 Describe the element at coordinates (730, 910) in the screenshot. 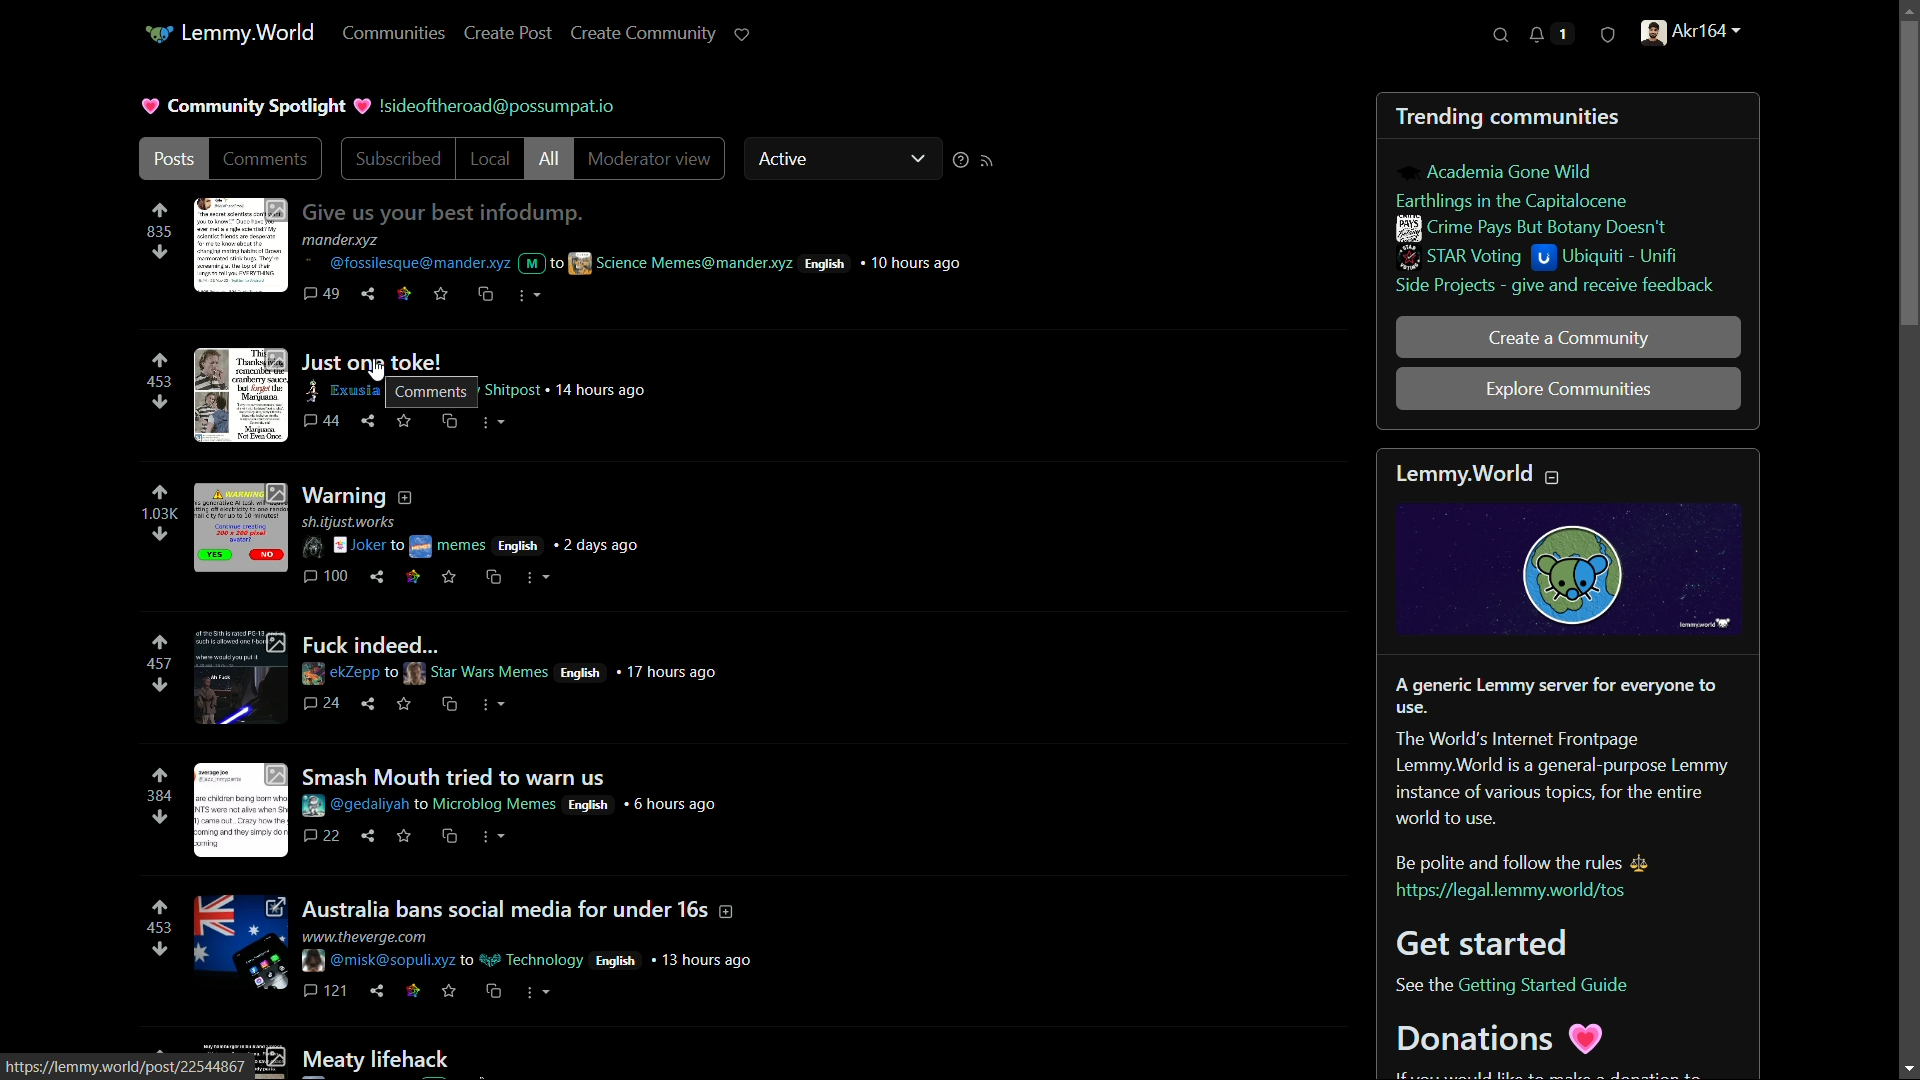

I see `description` at that location.